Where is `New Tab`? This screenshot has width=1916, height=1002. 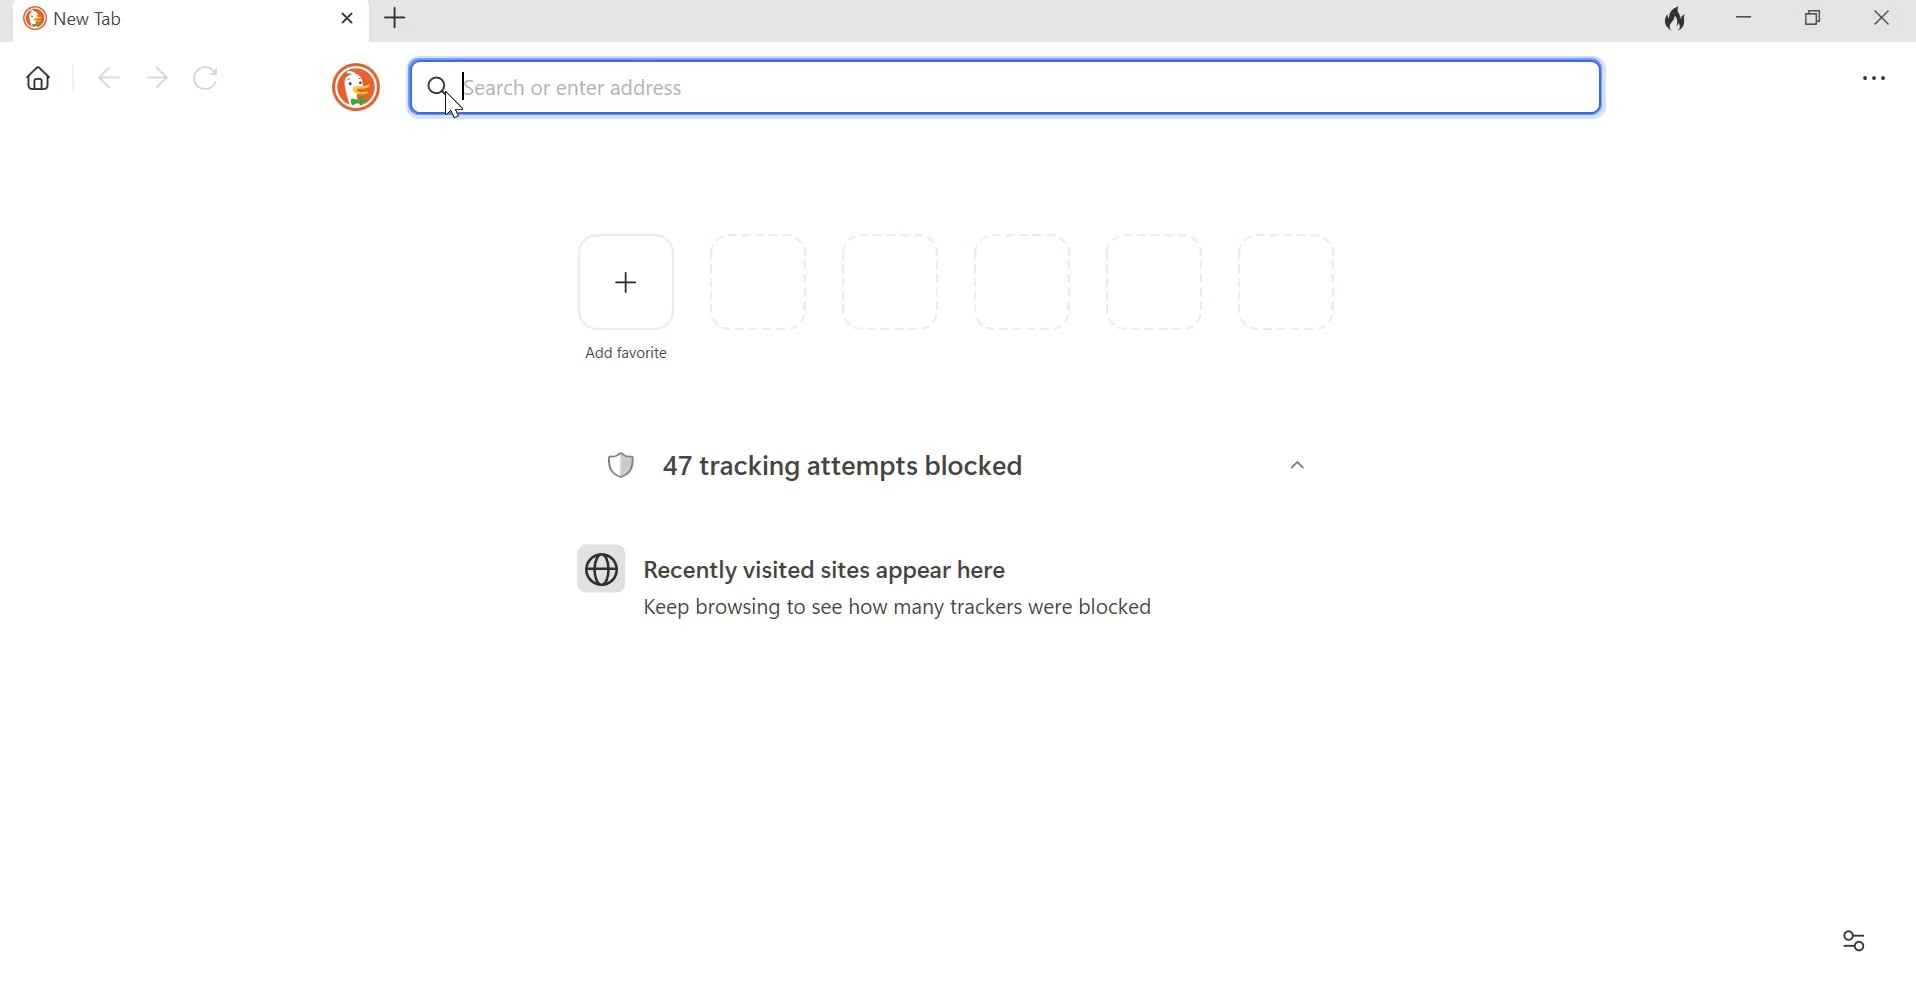
New Tab is located at coordinates (162, 22).